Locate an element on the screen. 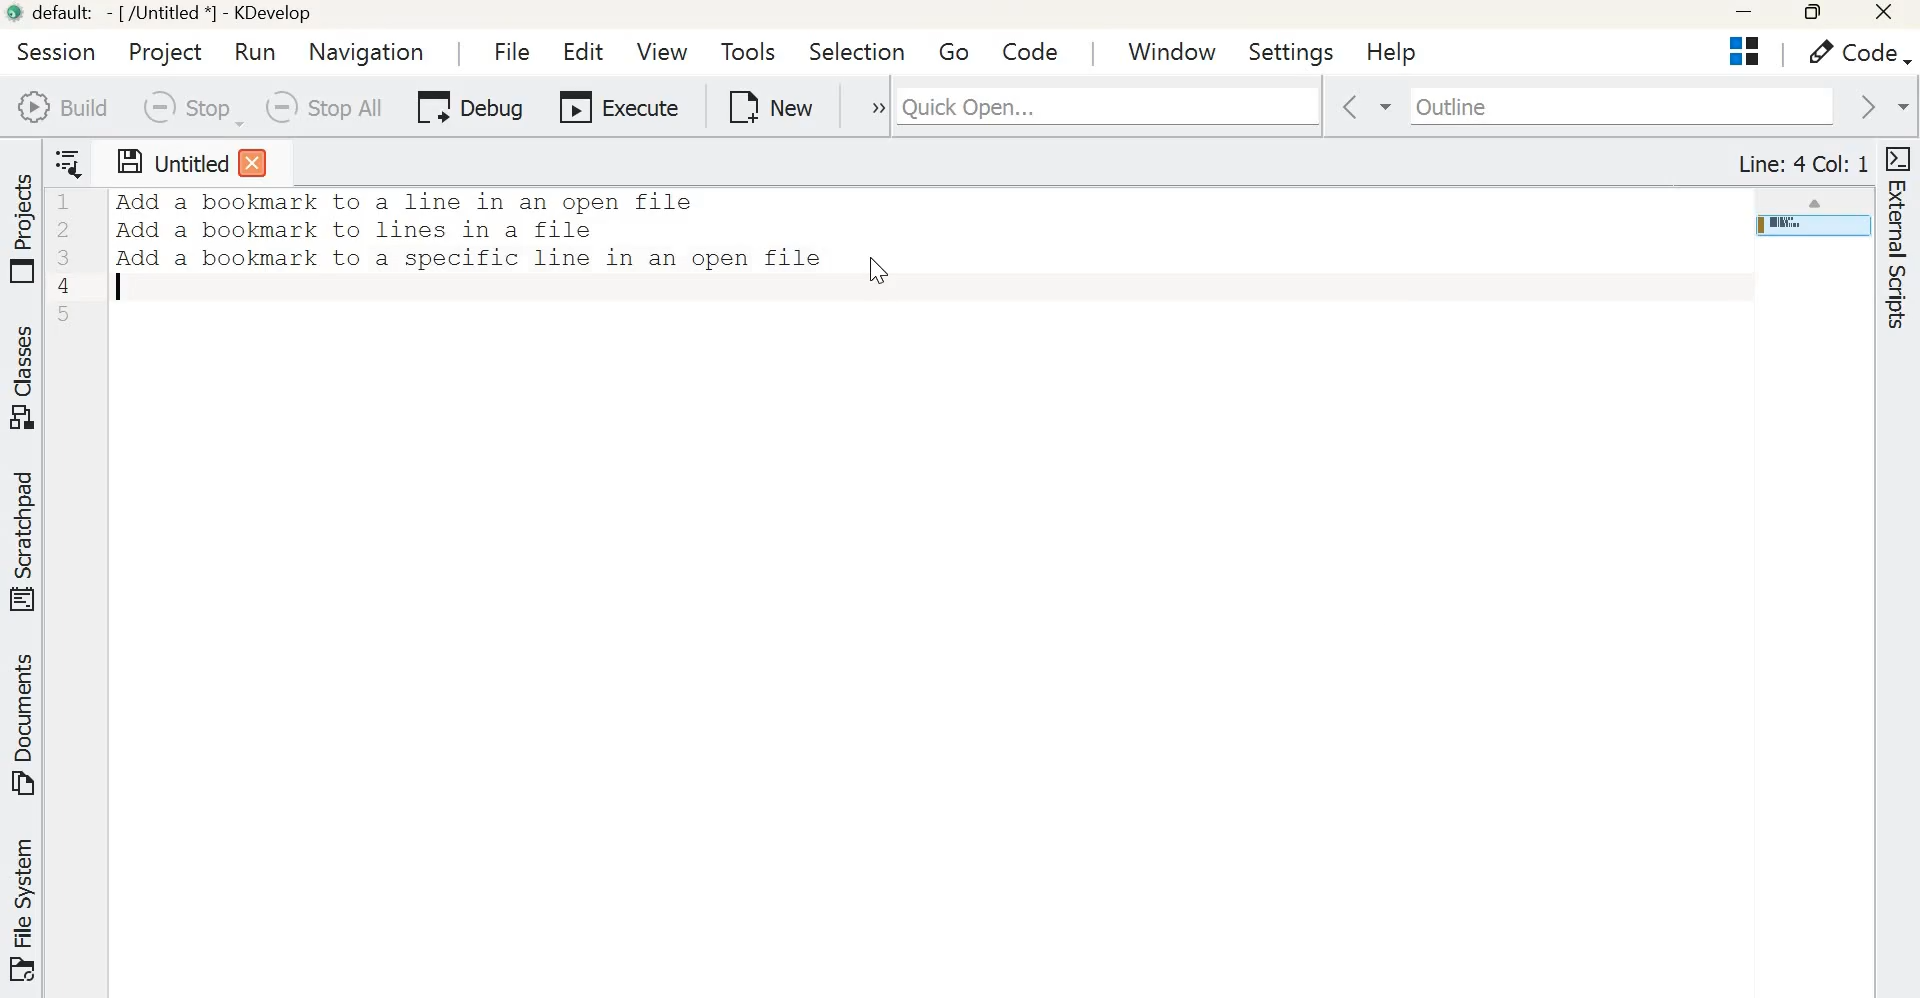 This screenshot has height=998, width=1920. Build is located at coordinates (61, 107).